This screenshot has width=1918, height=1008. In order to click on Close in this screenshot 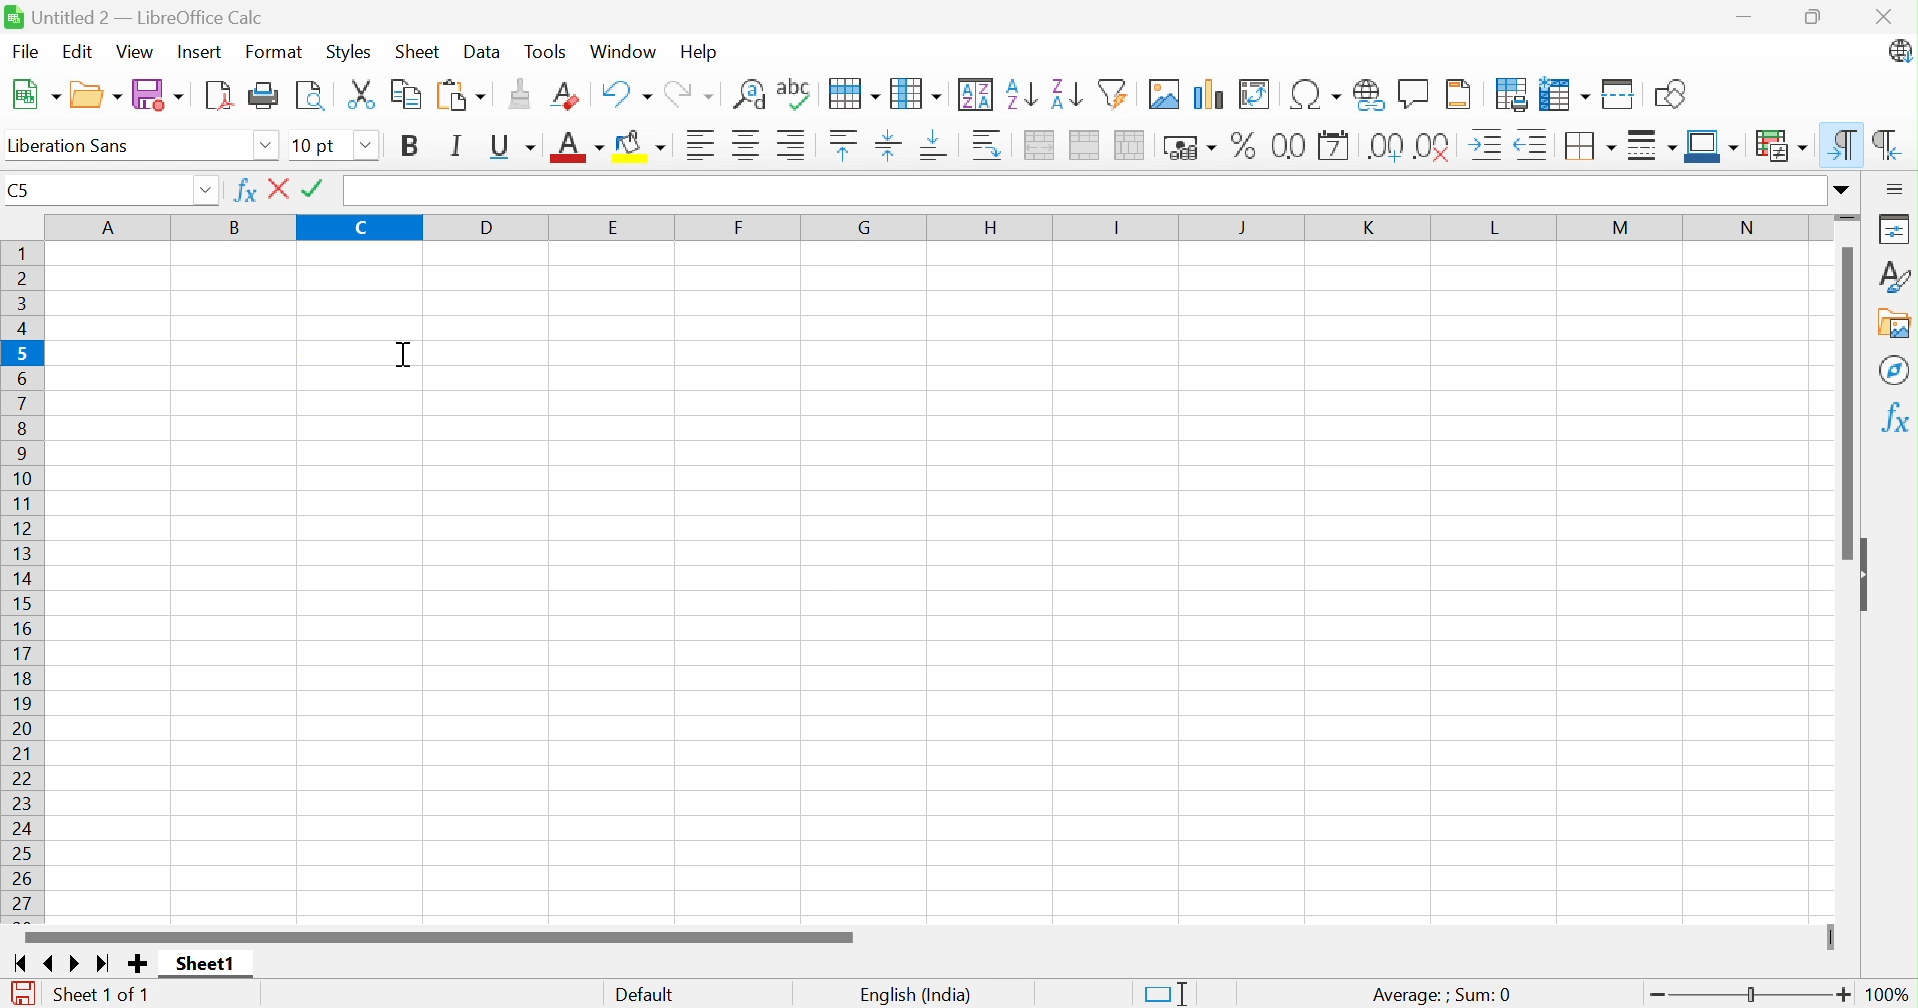, I will do `click(1881, 17)`.